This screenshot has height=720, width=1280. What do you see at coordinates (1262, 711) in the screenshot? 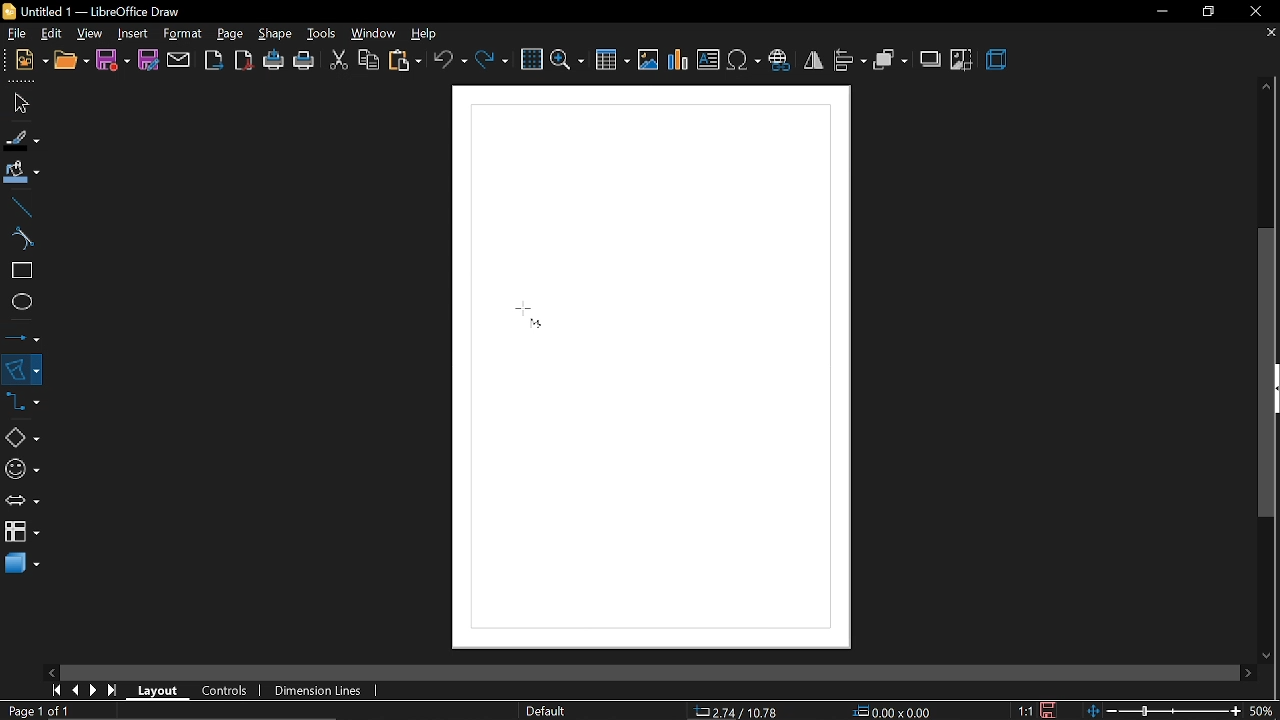
I see `current zoom` at bounding box center [1262, 711].